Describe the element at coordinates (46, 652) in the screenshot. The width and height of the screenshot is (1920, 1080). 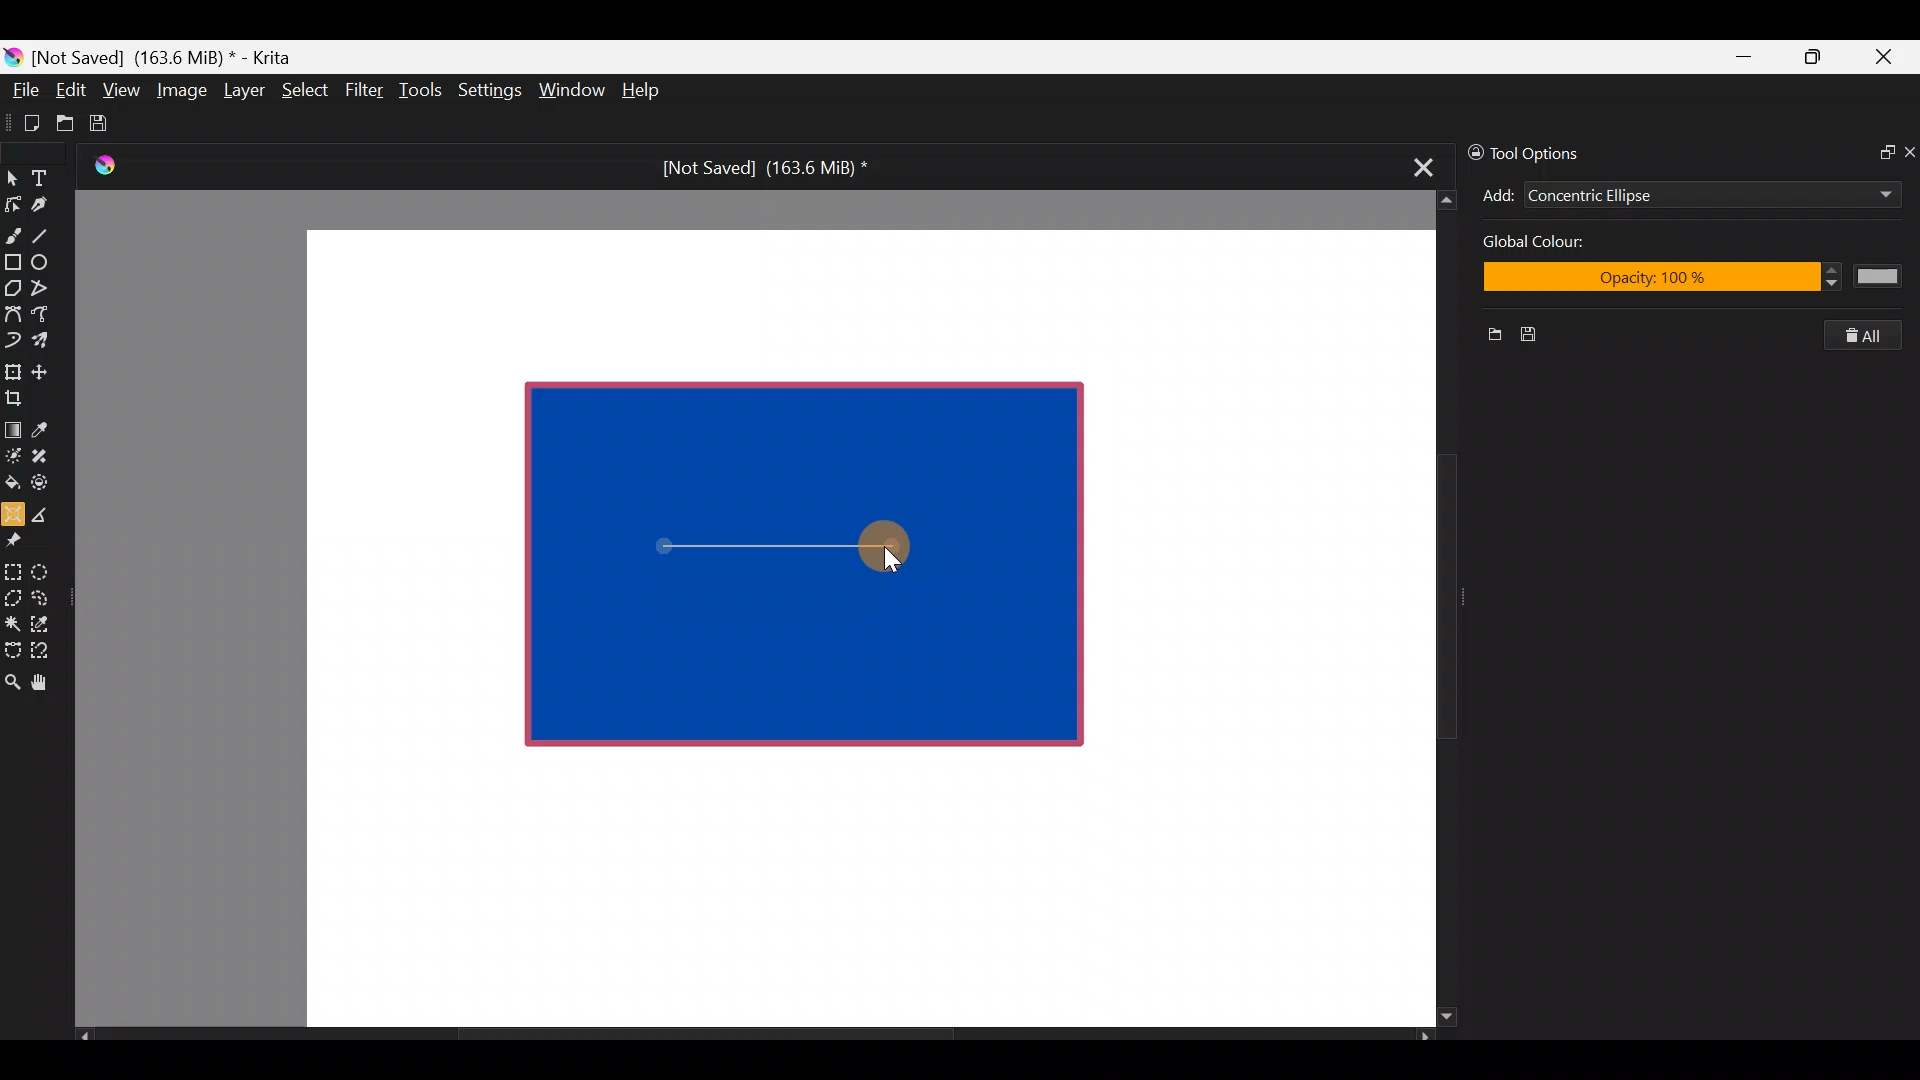
I see `Magnetic curve selection tool` at that location.